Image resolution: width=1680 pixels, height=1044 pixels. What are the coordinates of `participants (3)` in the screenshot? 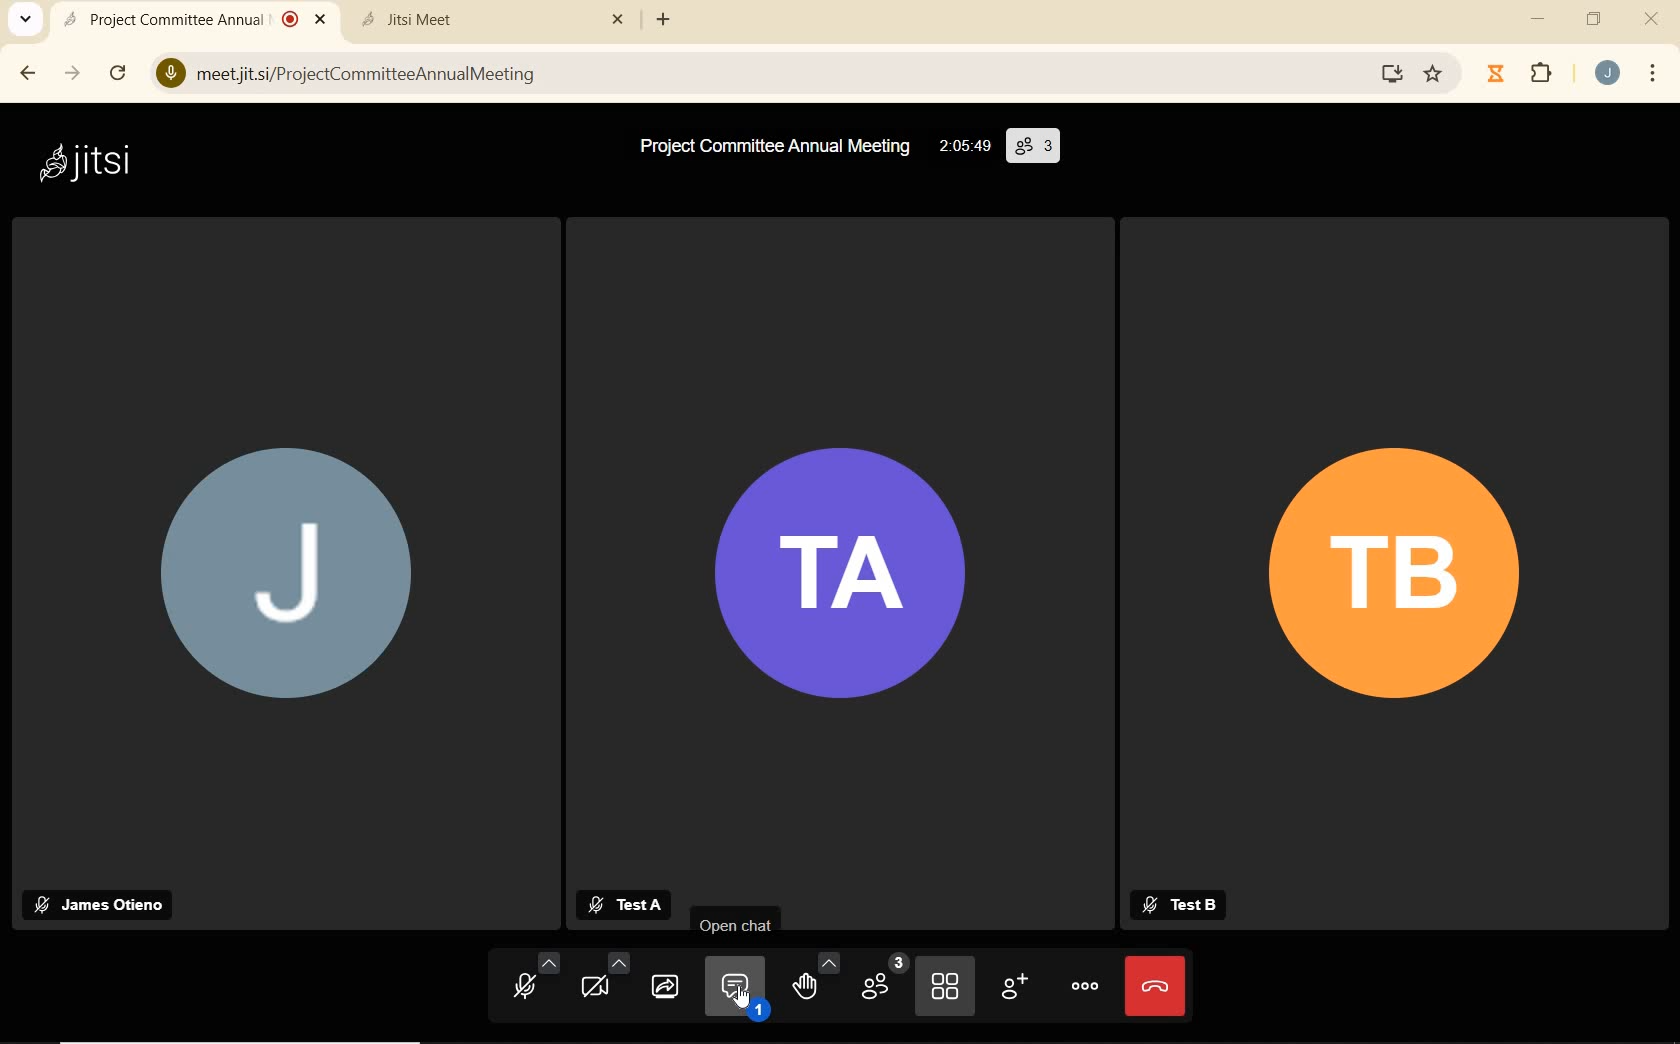 It's located at (884, 980).